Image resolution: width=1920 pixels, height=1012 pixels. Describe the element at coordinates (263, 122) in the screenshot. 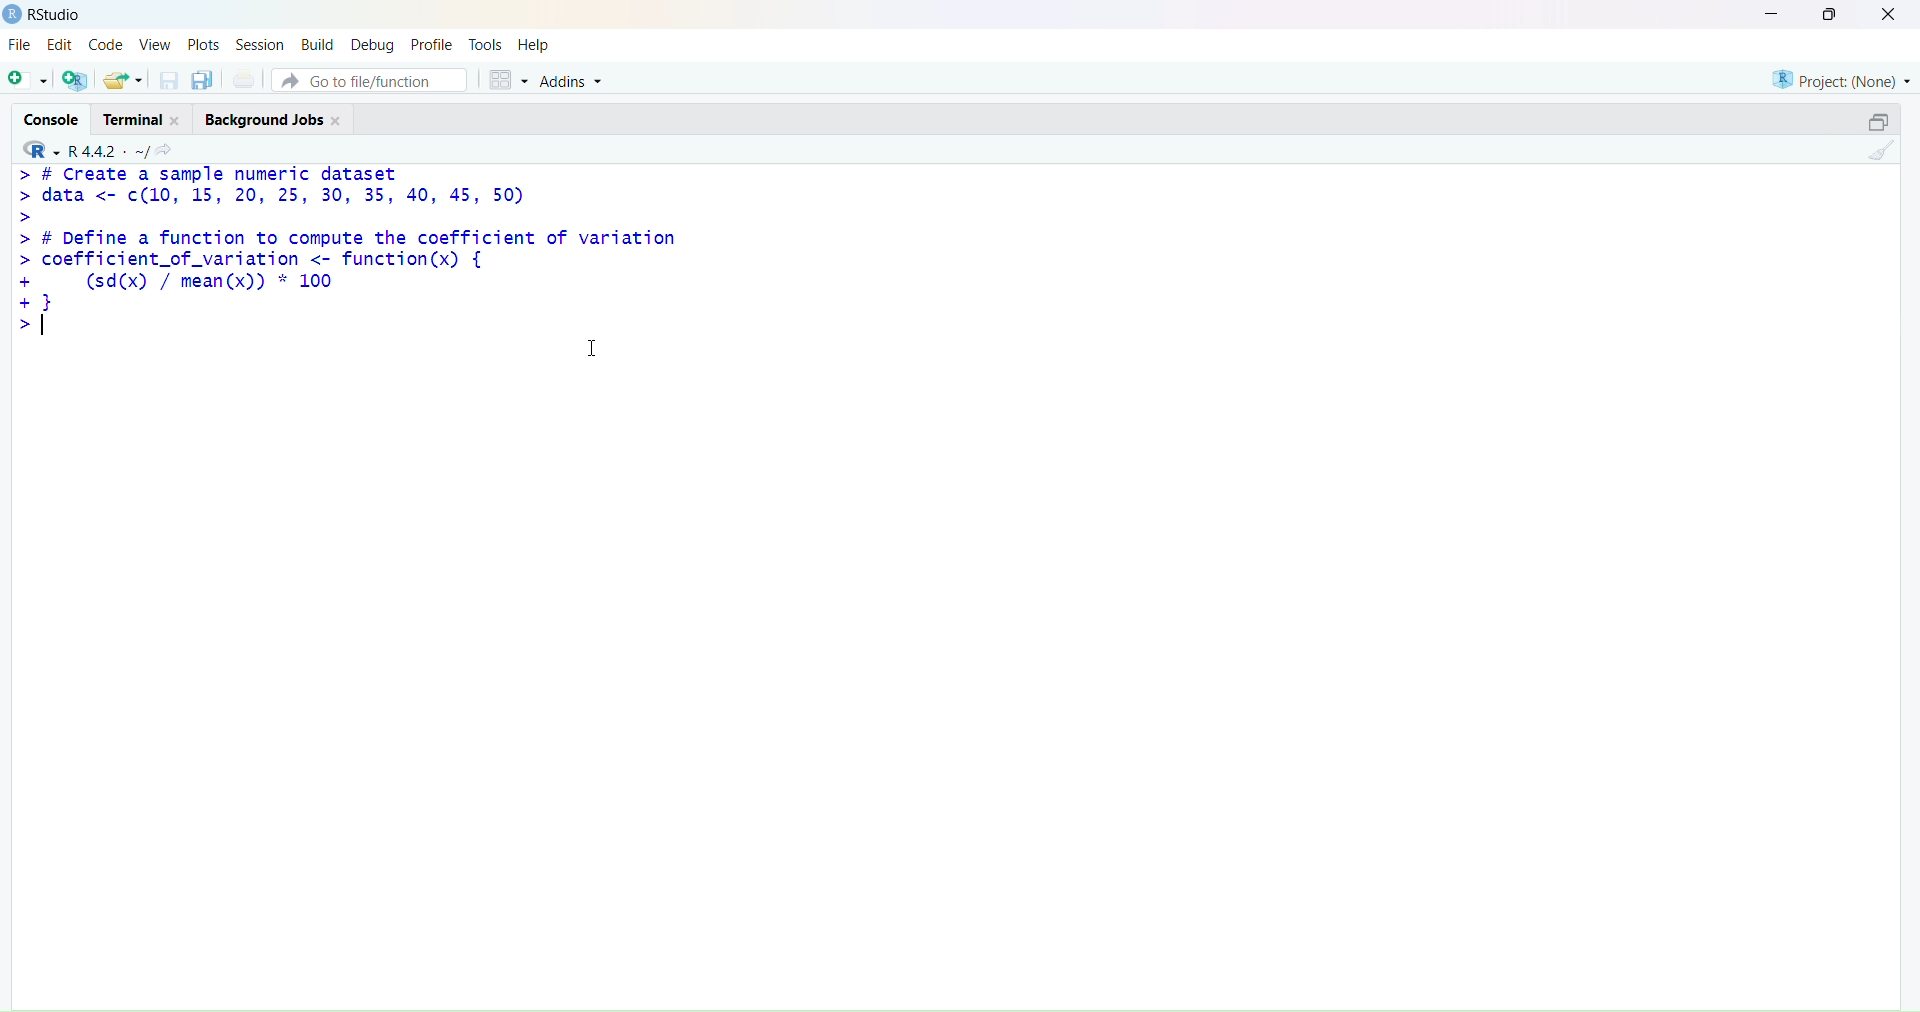

I see `Background jobs` at that location.